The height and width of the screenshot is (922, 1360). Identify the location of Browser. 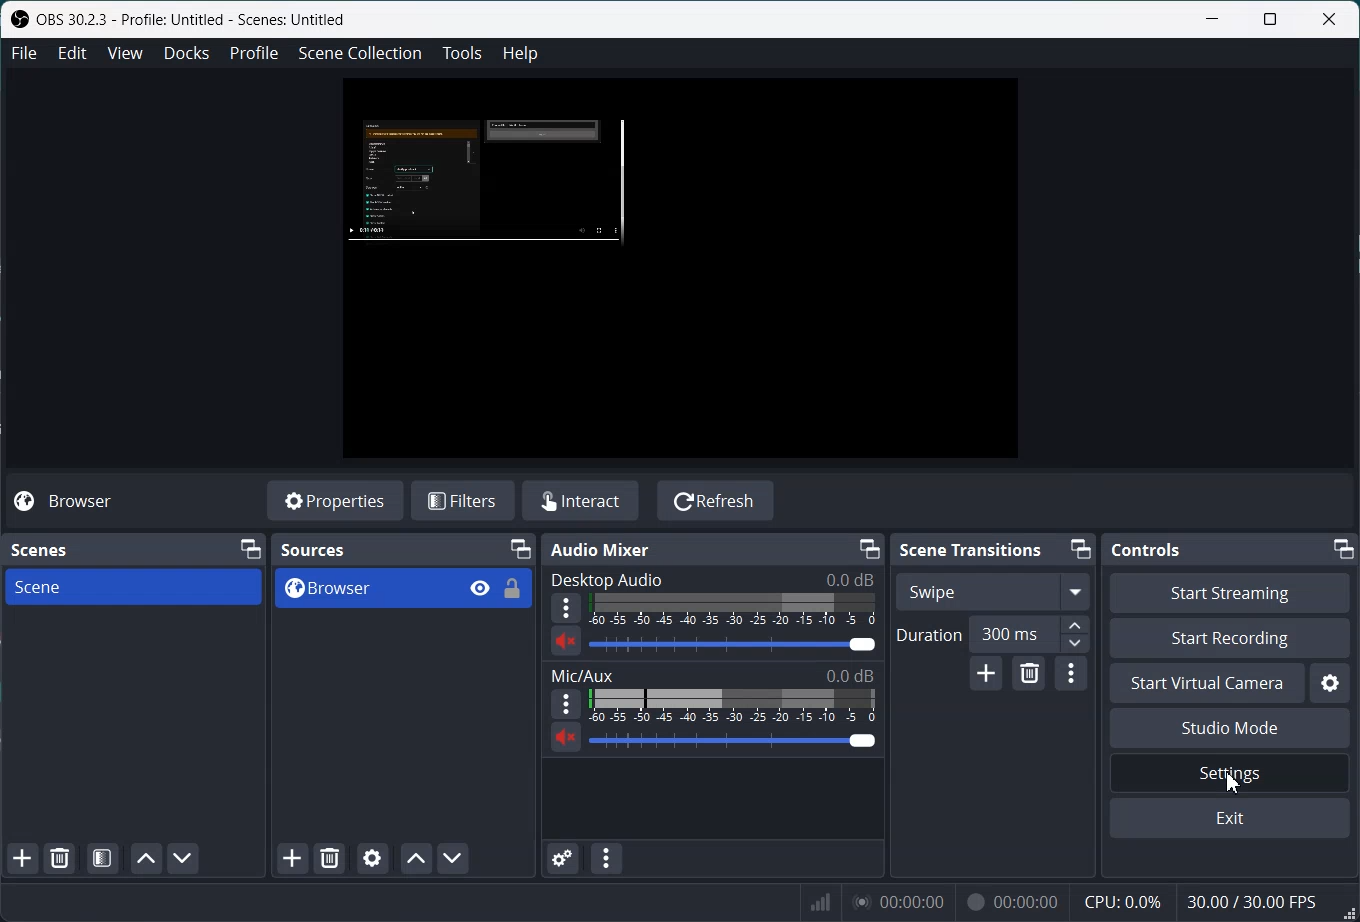
(364, 589).